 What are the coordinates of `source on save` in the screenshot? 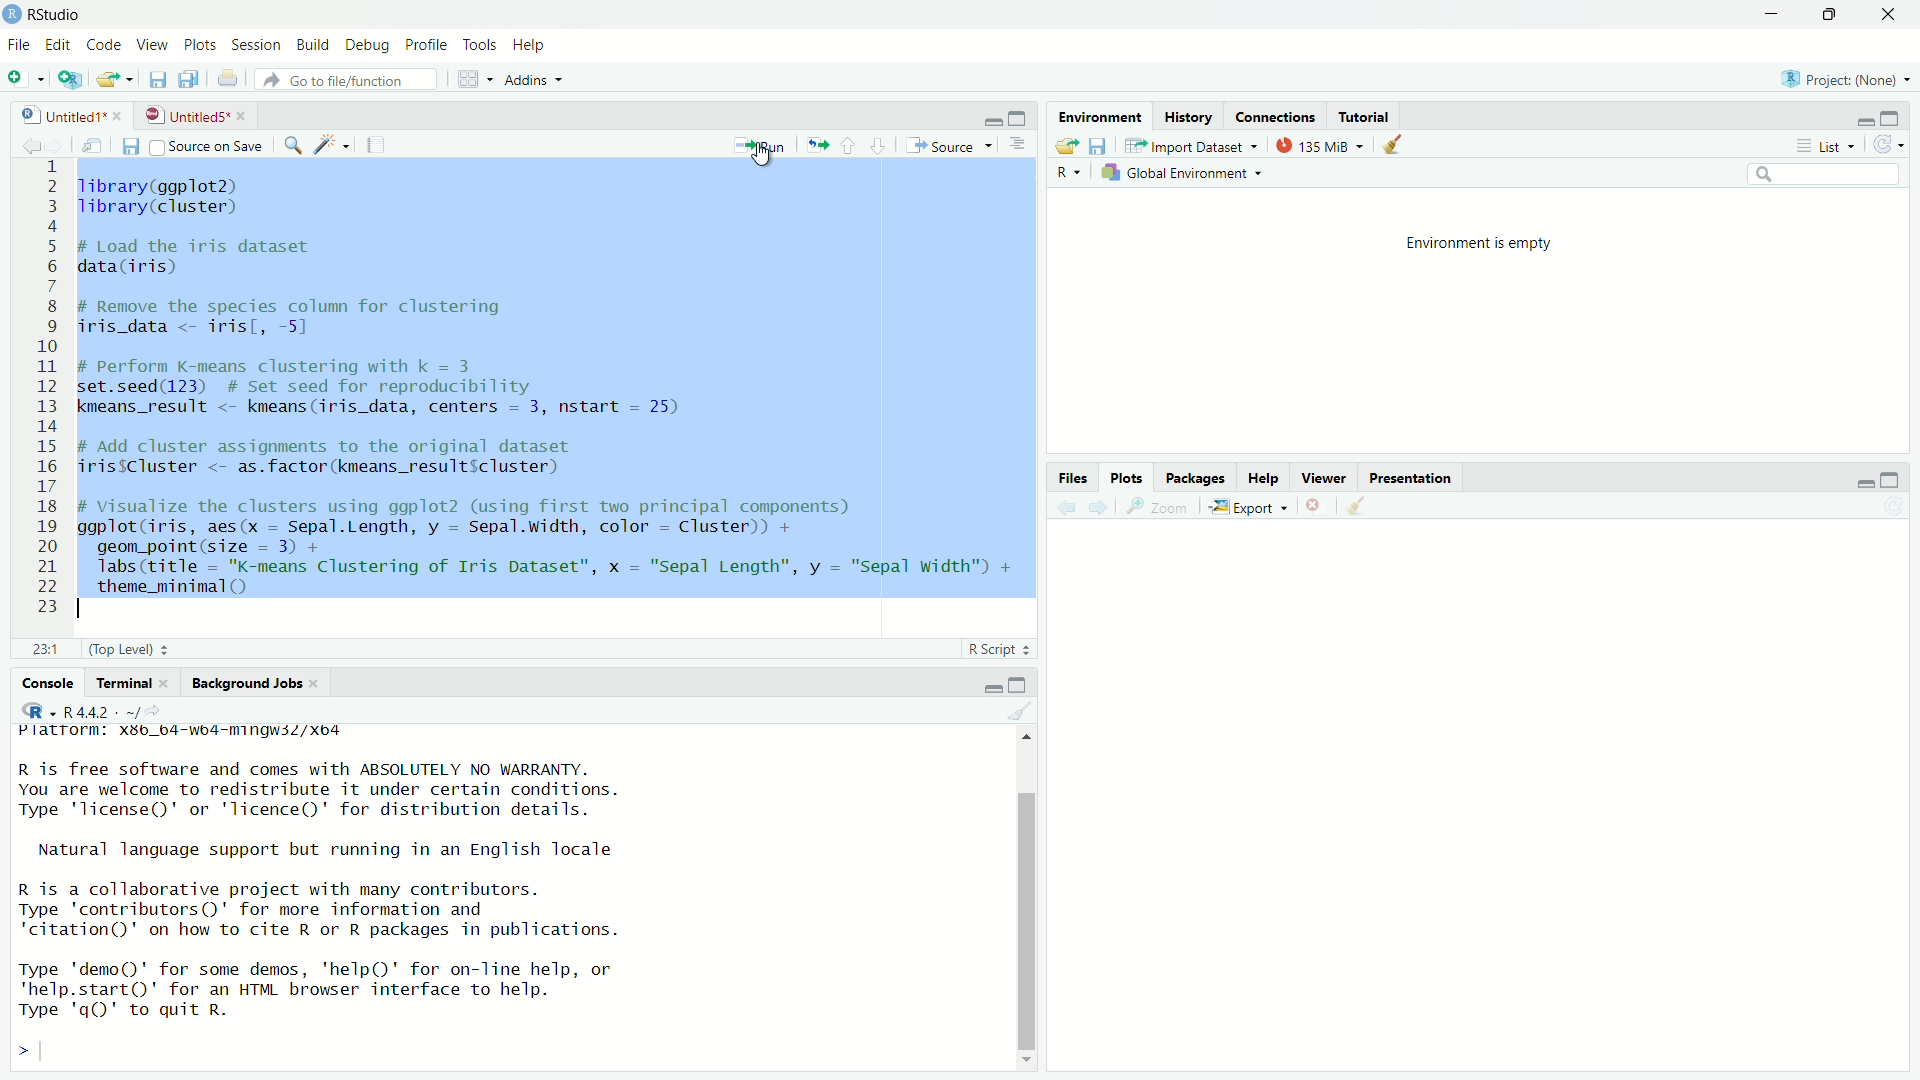 It's located at (208, 145).